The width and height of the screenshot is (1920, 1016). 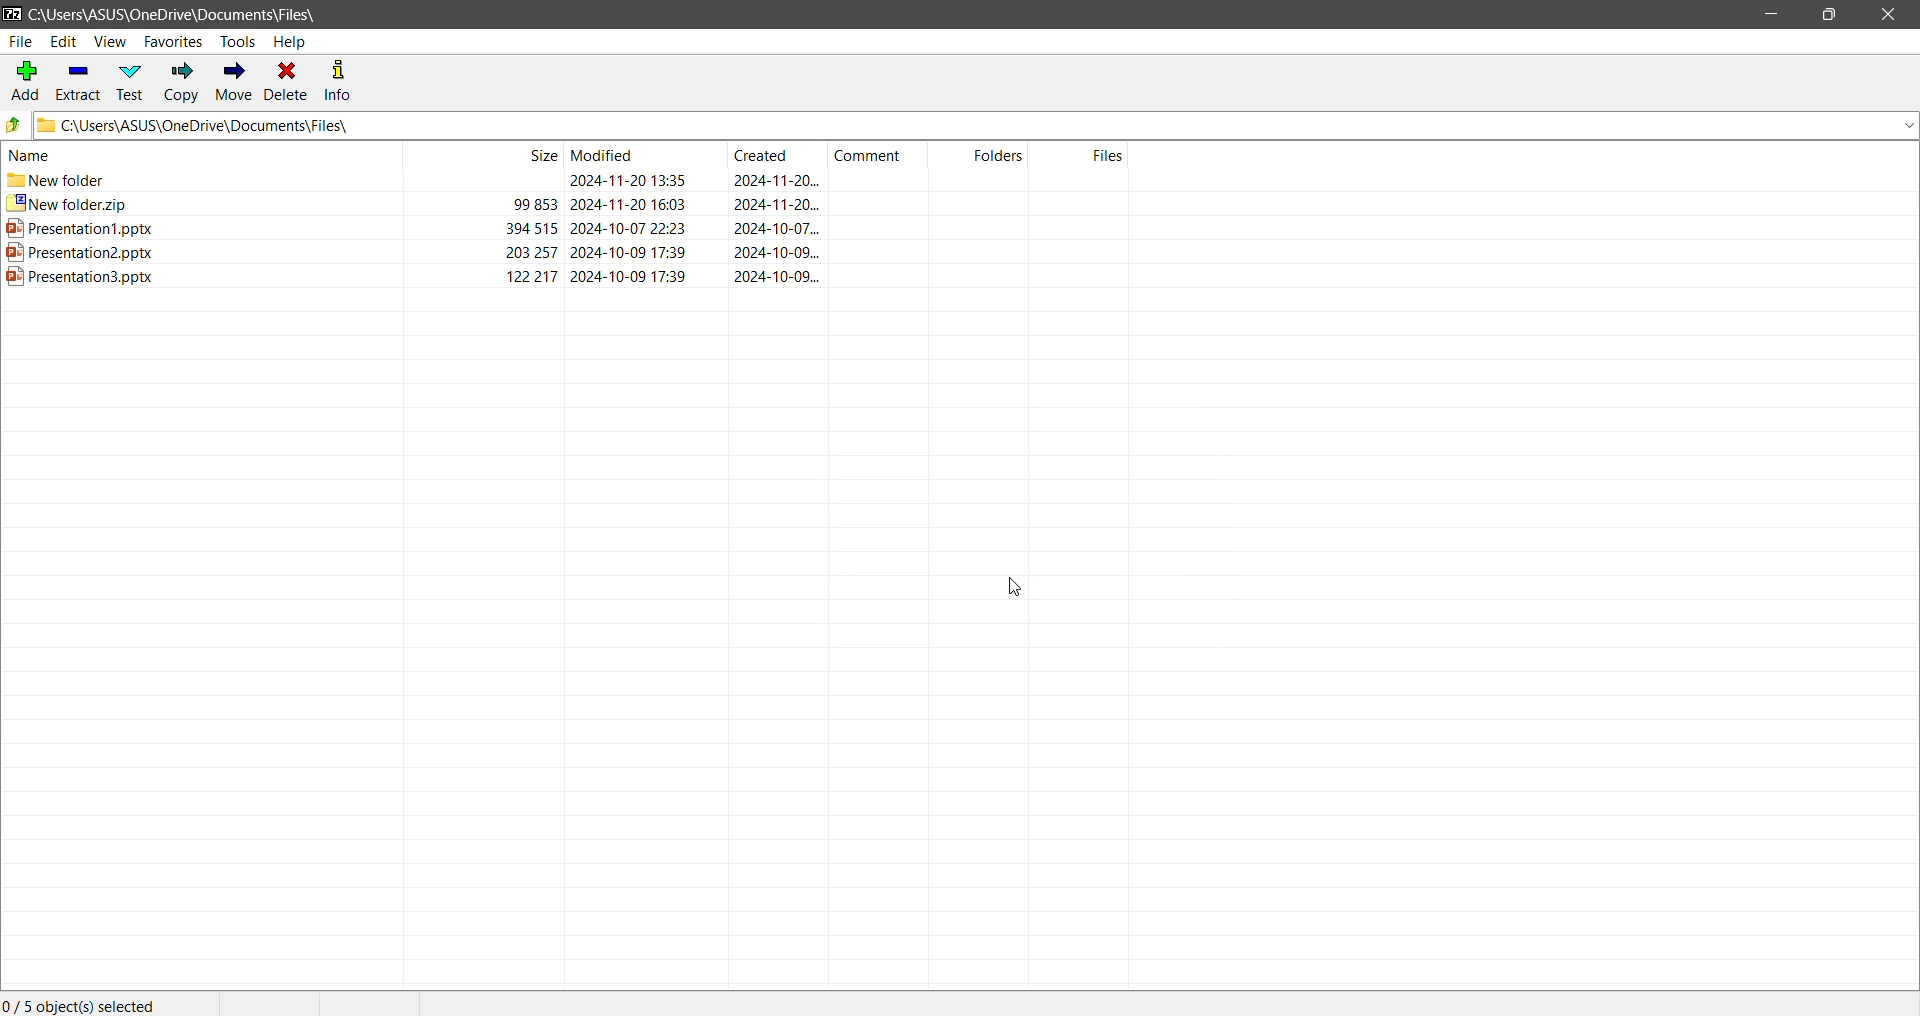 I want to click on ppt 1, so click(x=566, y=229).